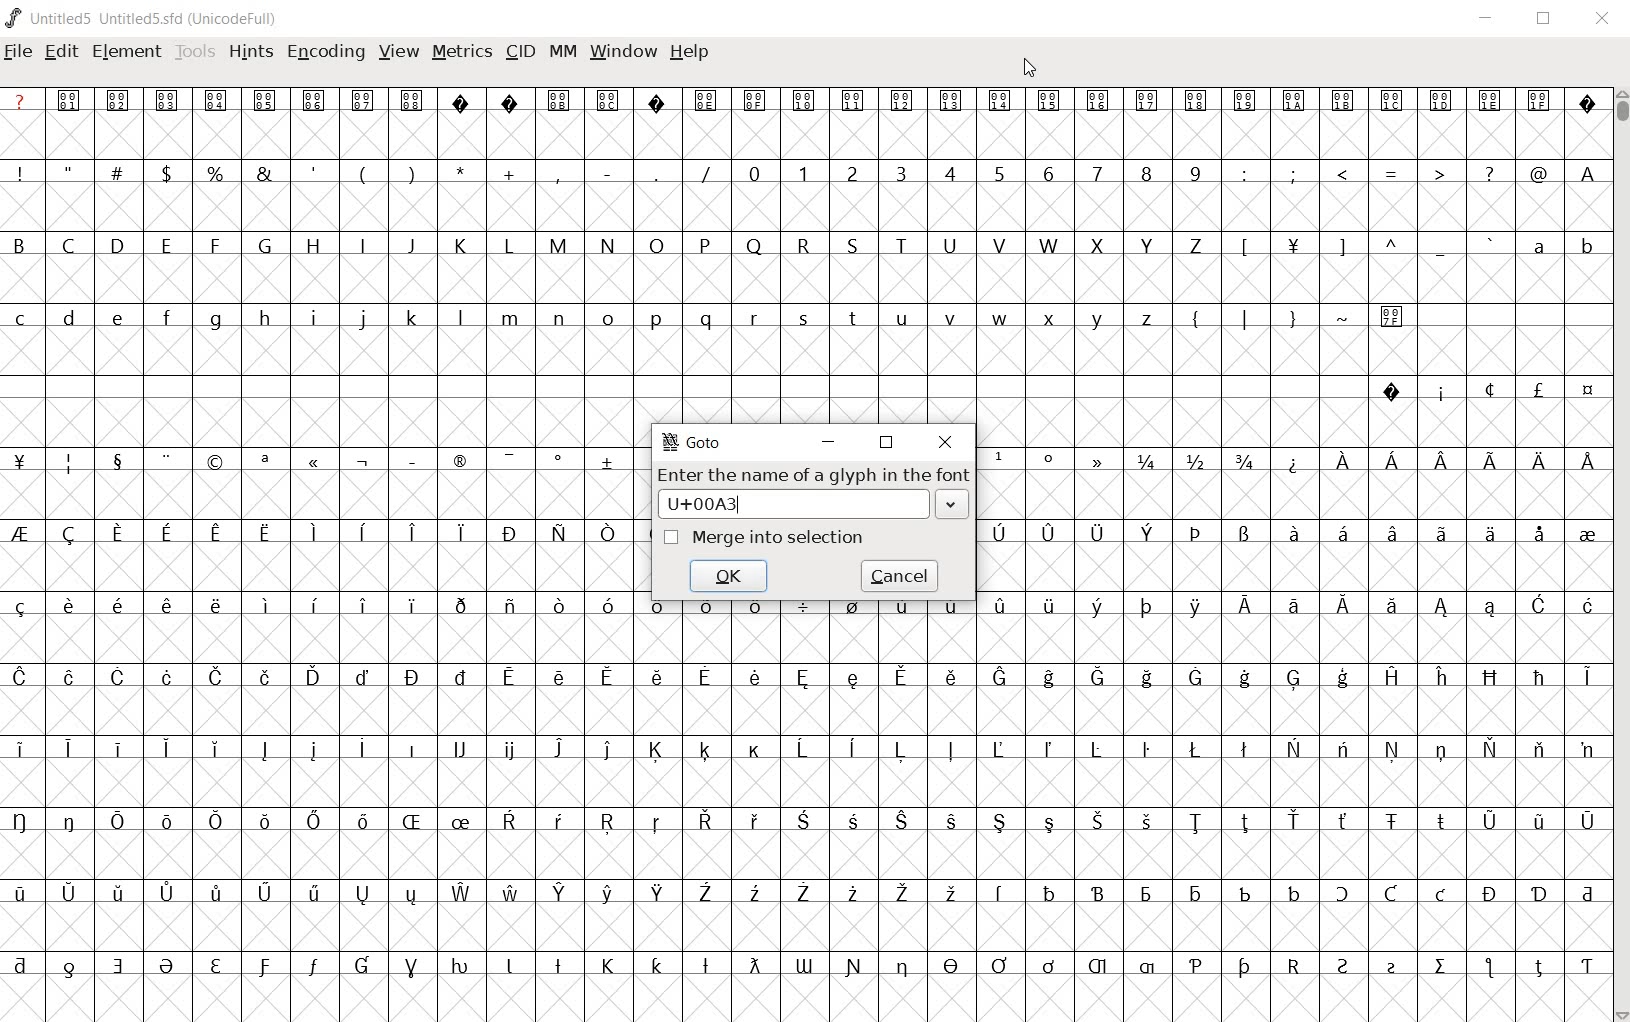  I want to click on Symbol, so click(1344, 966).